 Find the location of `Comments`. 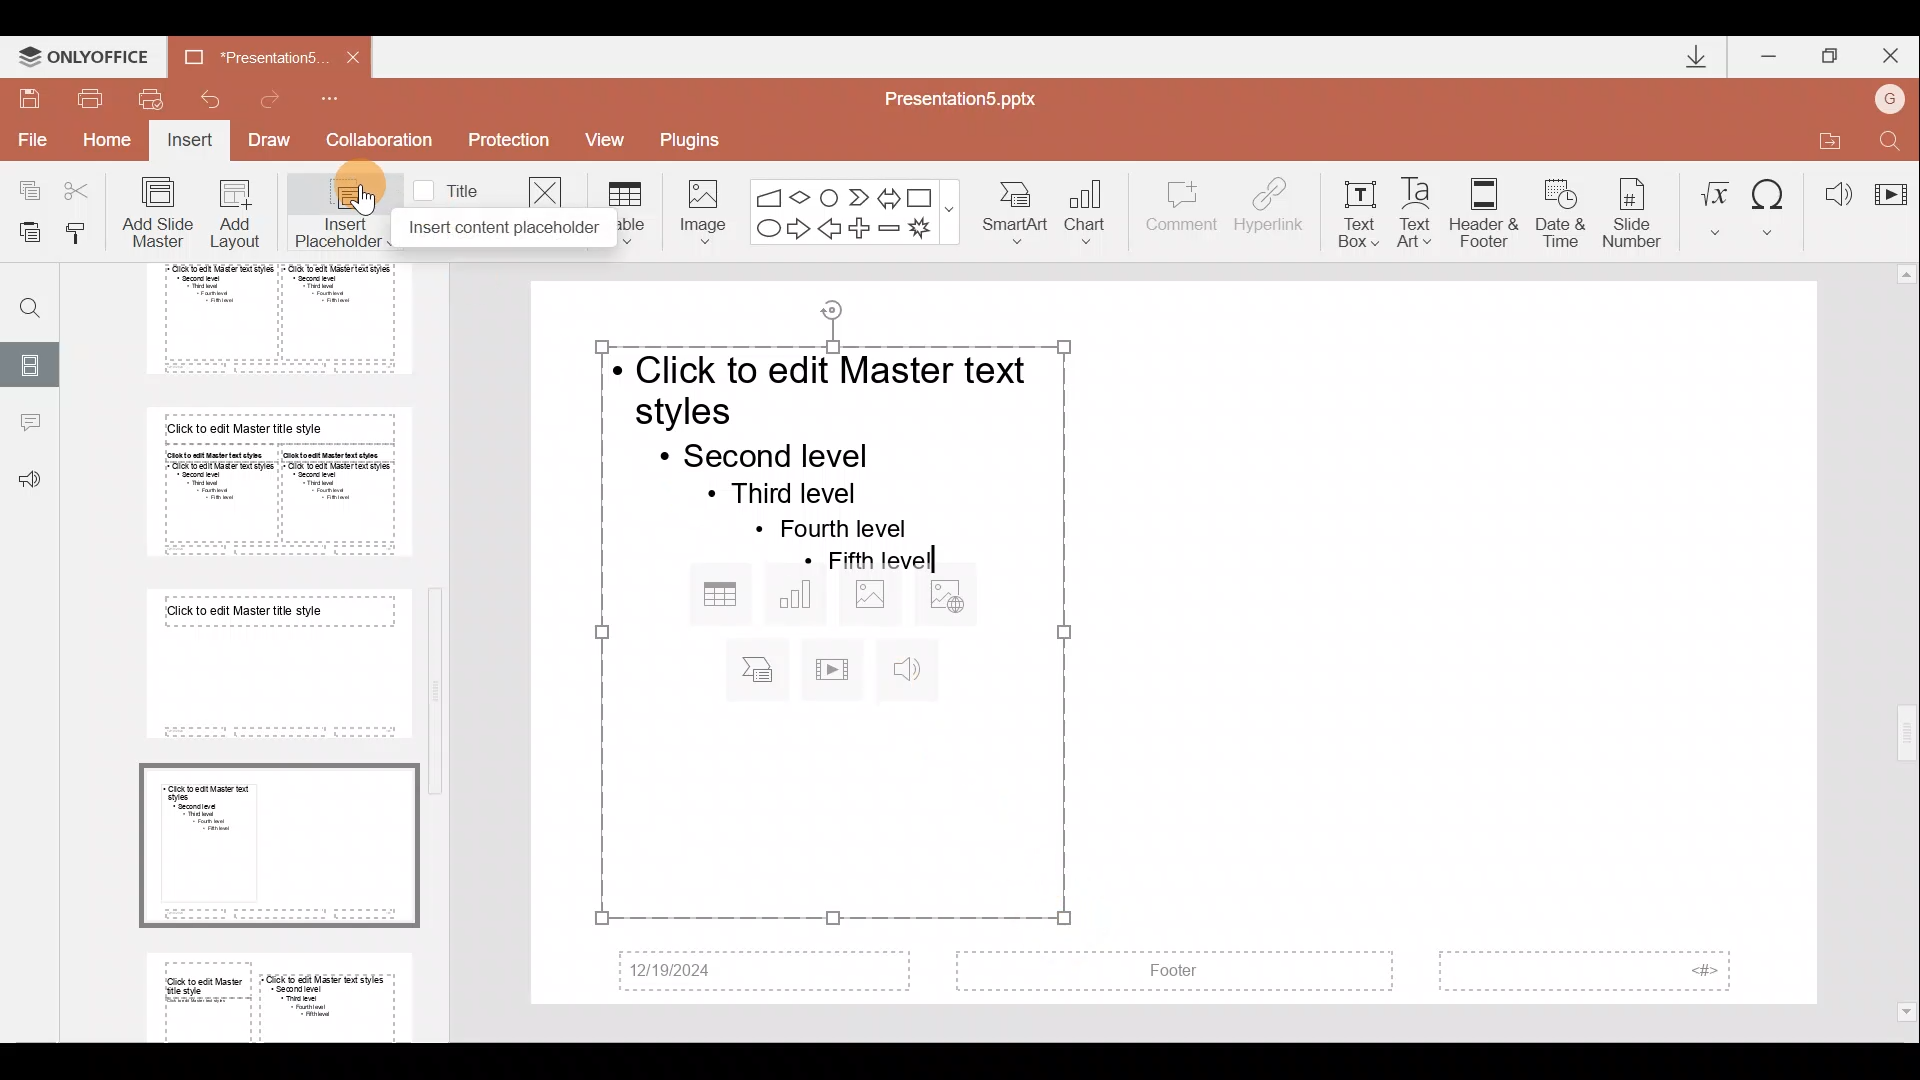

Comments is located at coordinates (29, 425).